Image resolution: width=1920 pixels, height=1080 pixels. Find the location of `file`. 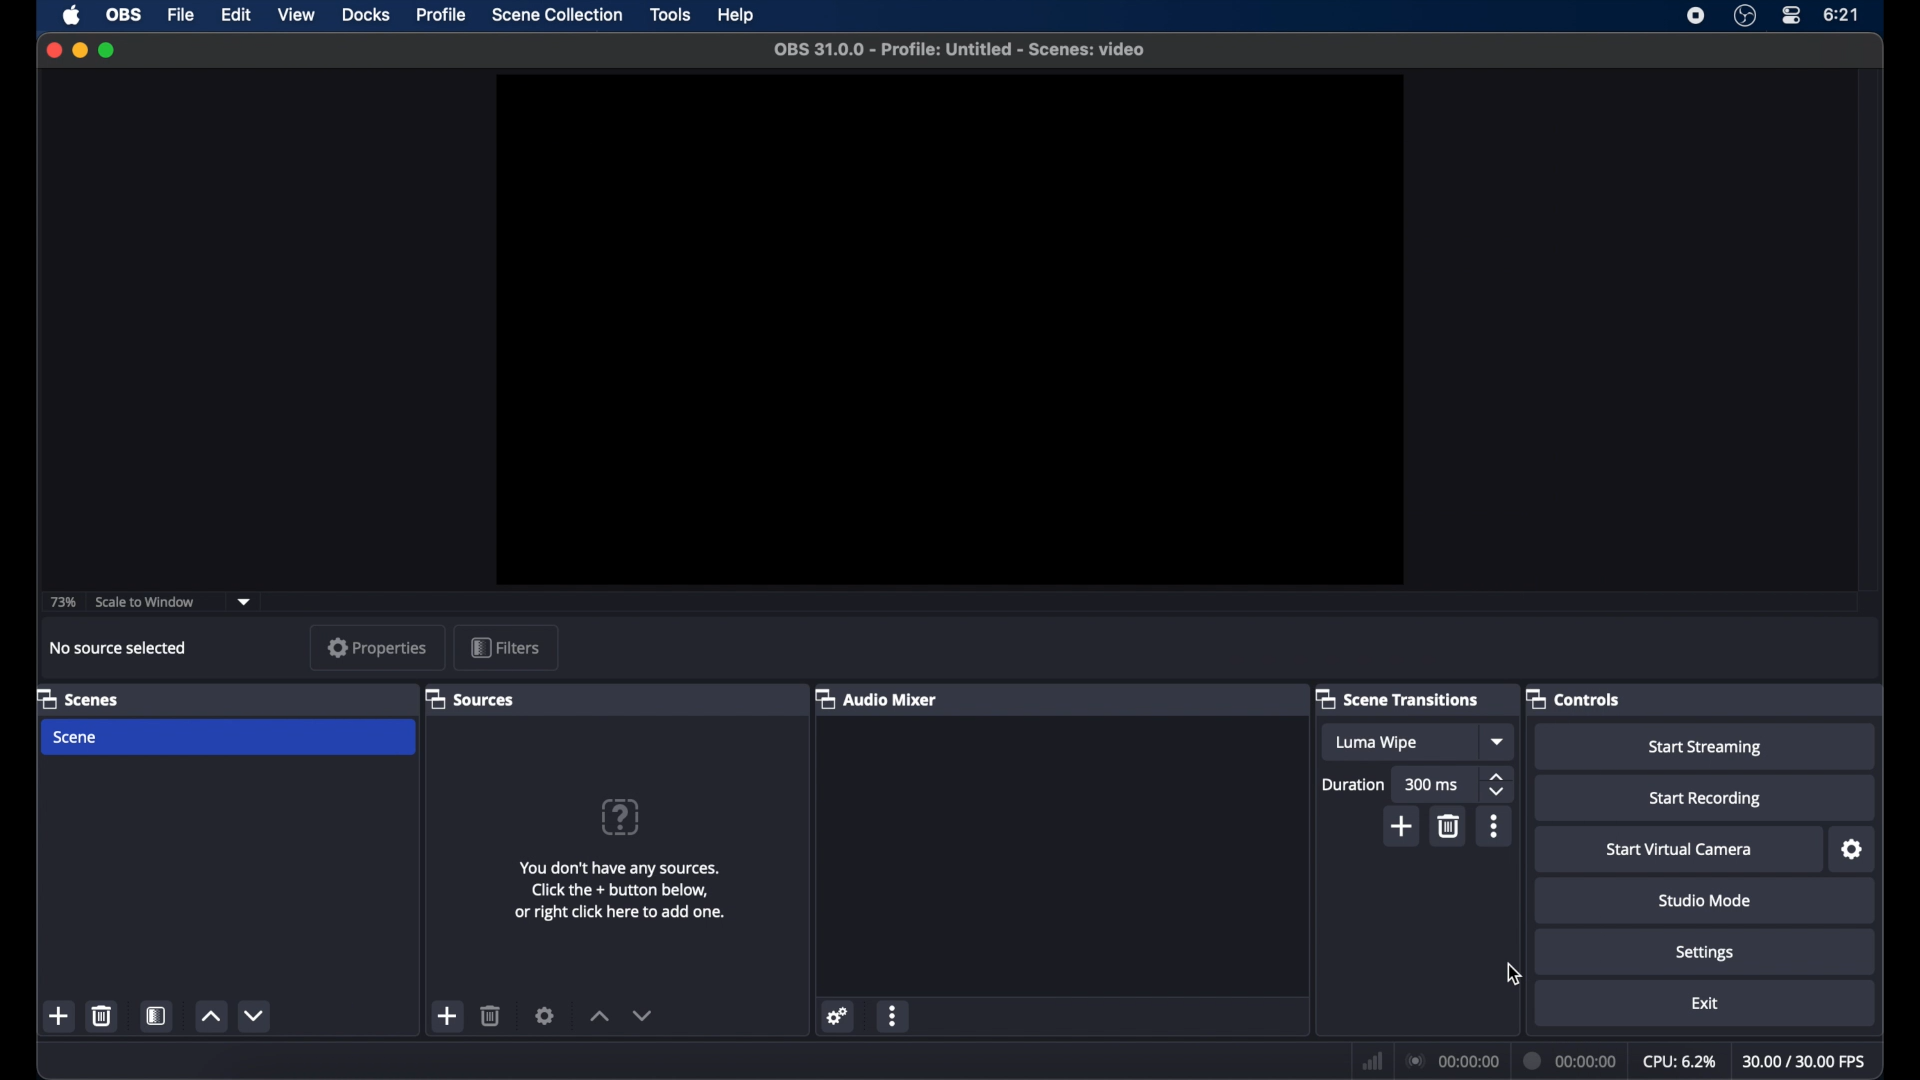

file is located at coordinates (181, 15).